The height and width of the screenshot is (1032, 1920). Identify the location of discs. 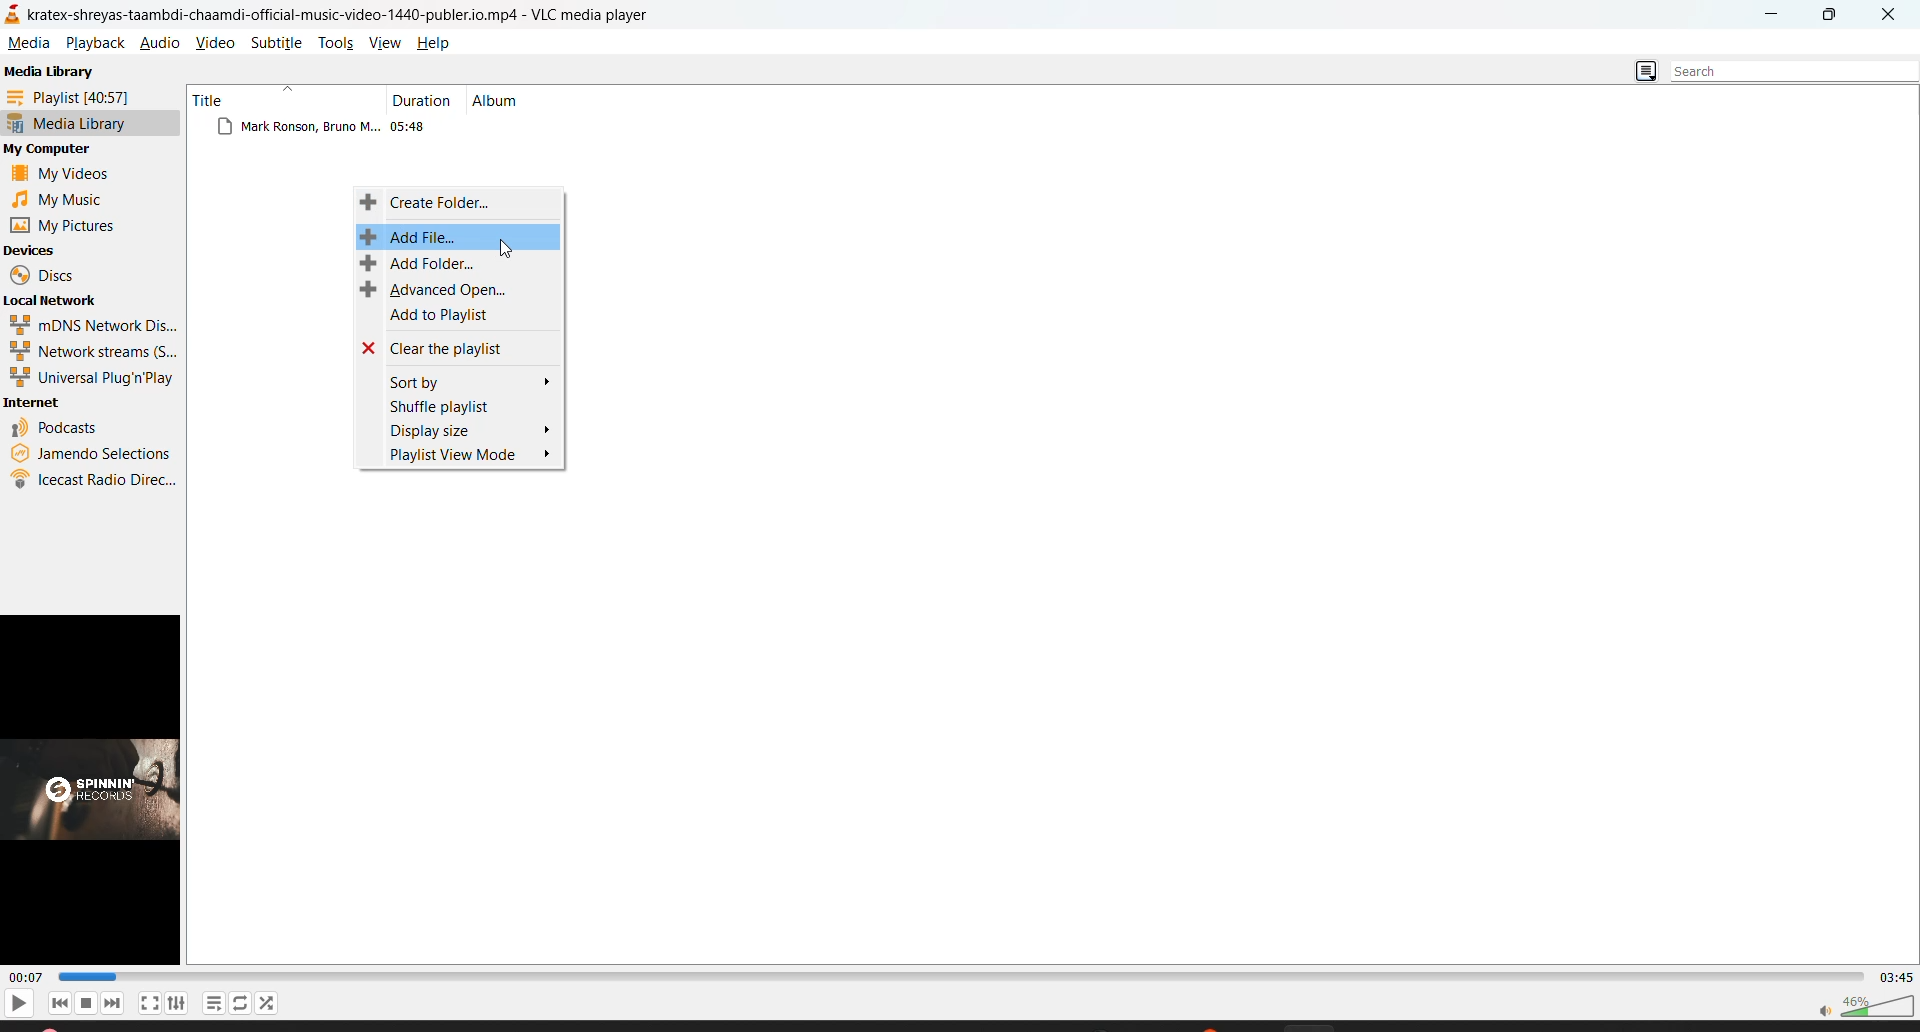
(46, 276).